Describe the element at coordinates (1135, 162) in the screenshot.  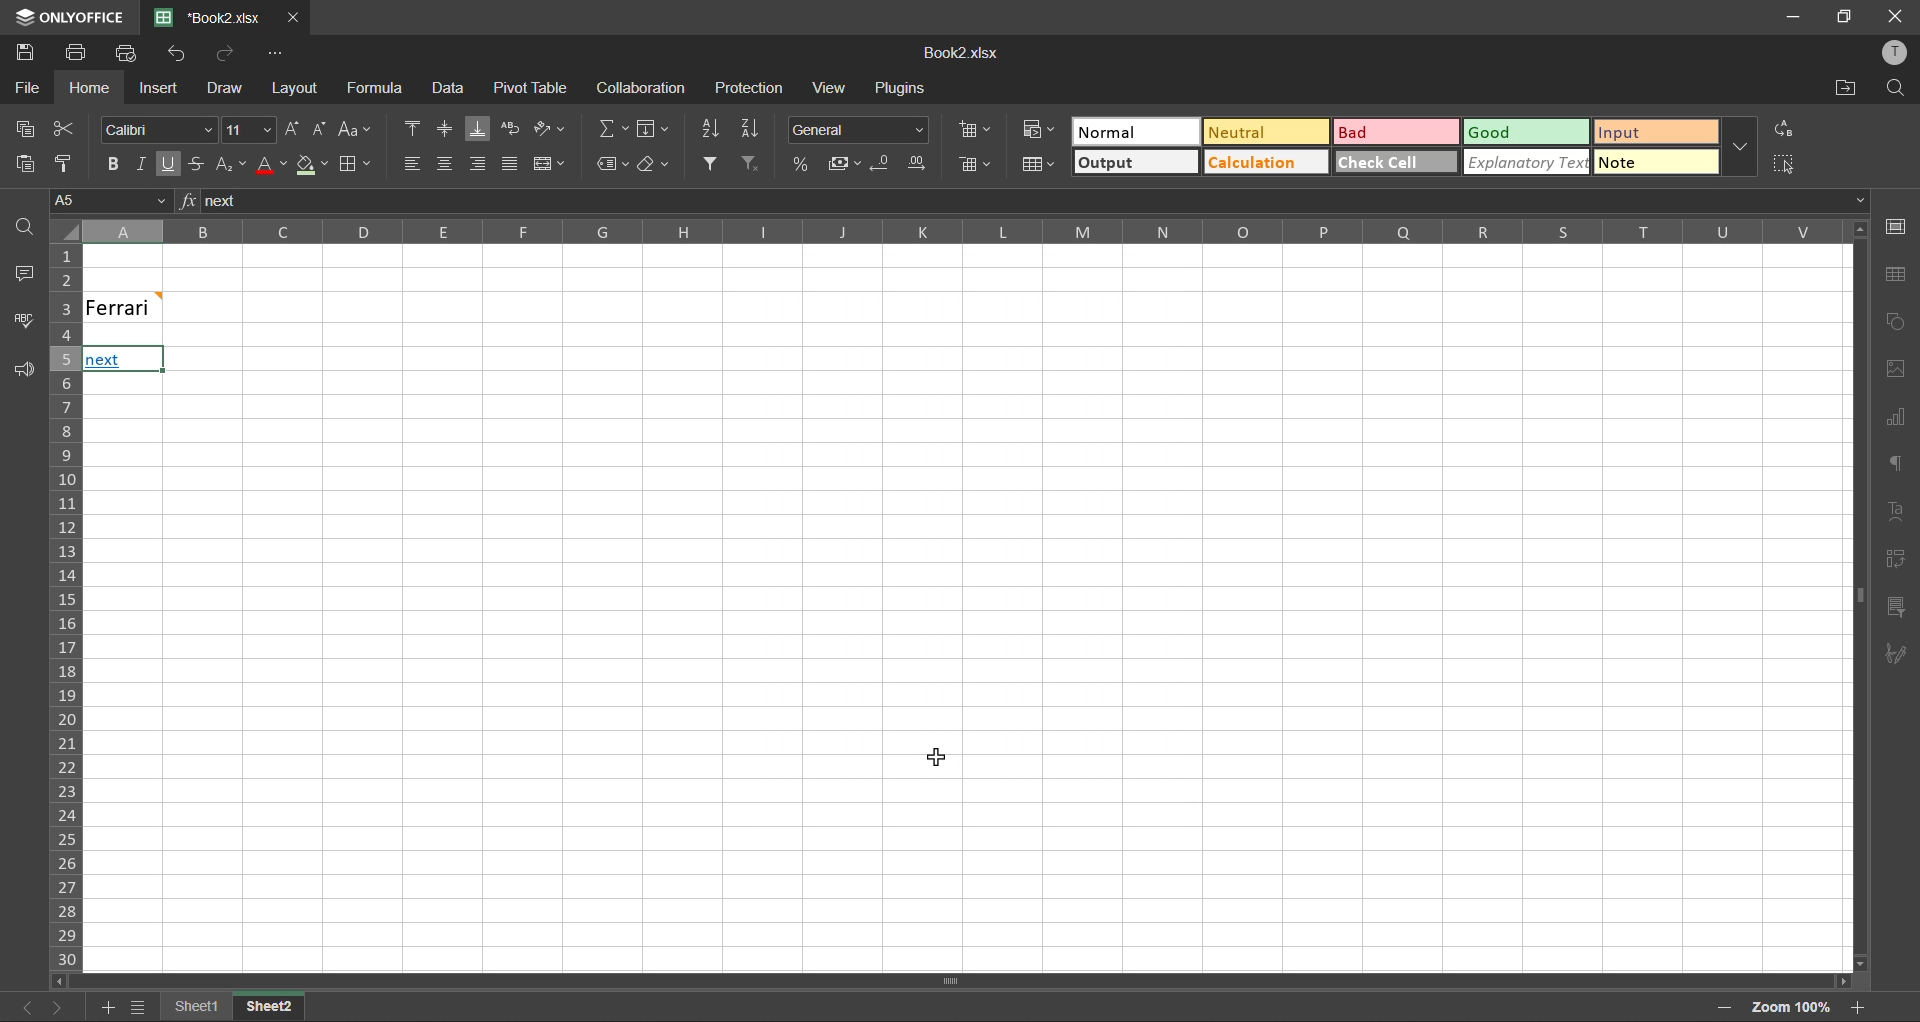
I see `output` at that location.